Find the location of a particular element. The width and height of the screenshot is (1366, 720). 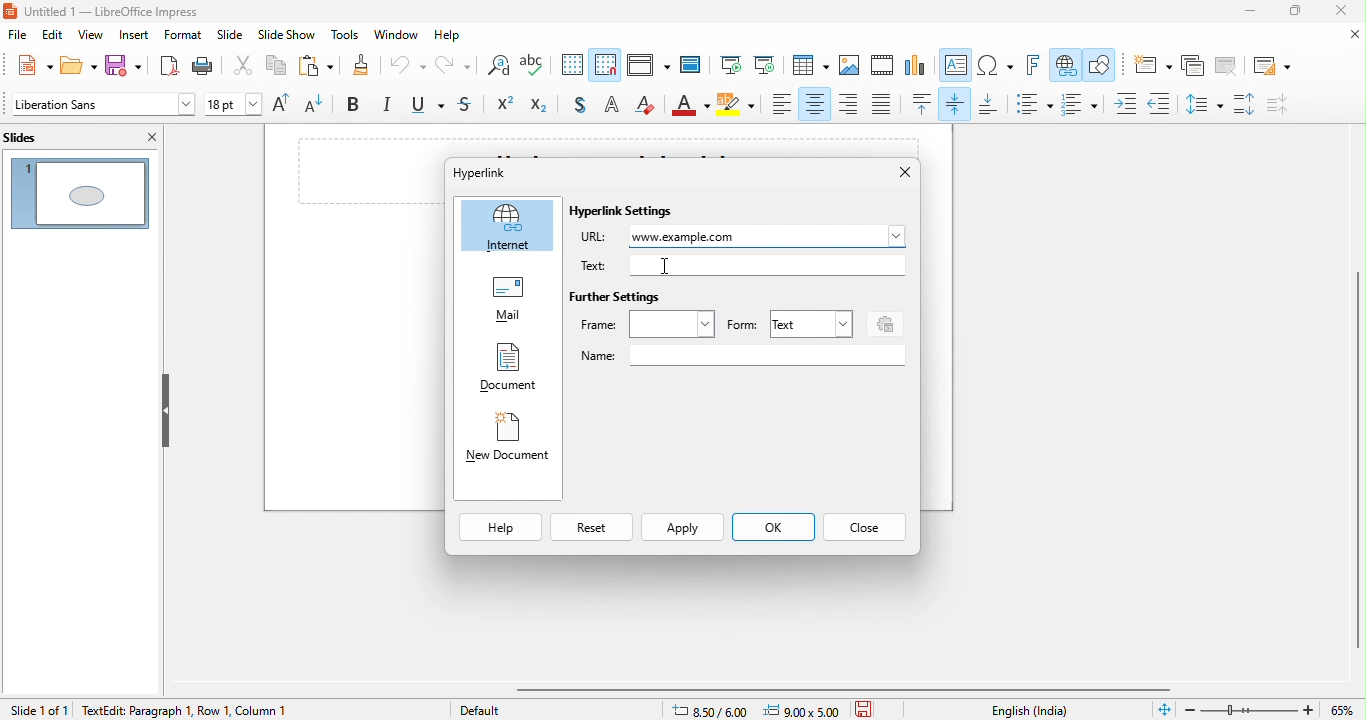

special character is located at coordinates (996, 66).